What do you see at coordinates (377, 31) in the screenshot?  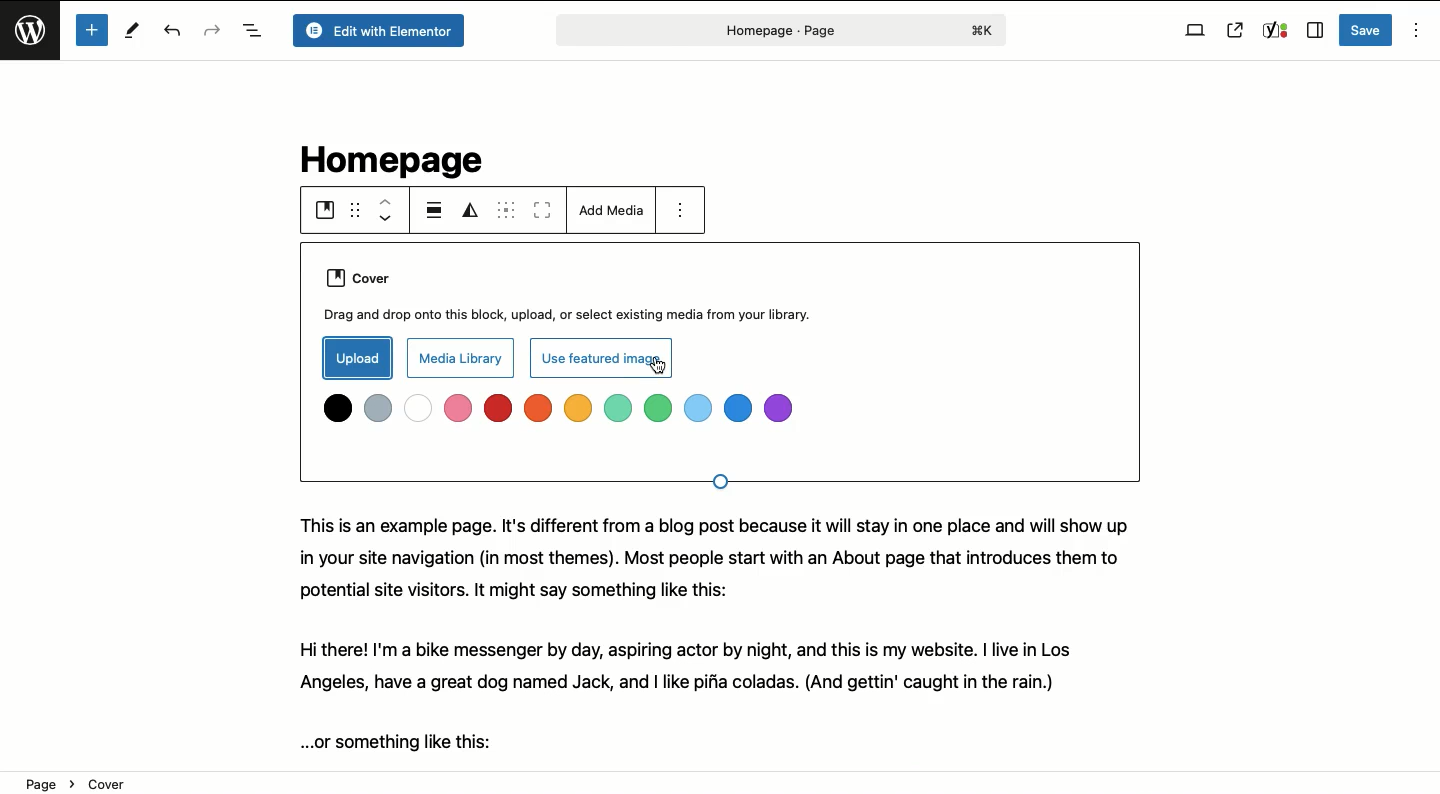 I see `Edit with elementor` at bounding box center [377, 31].